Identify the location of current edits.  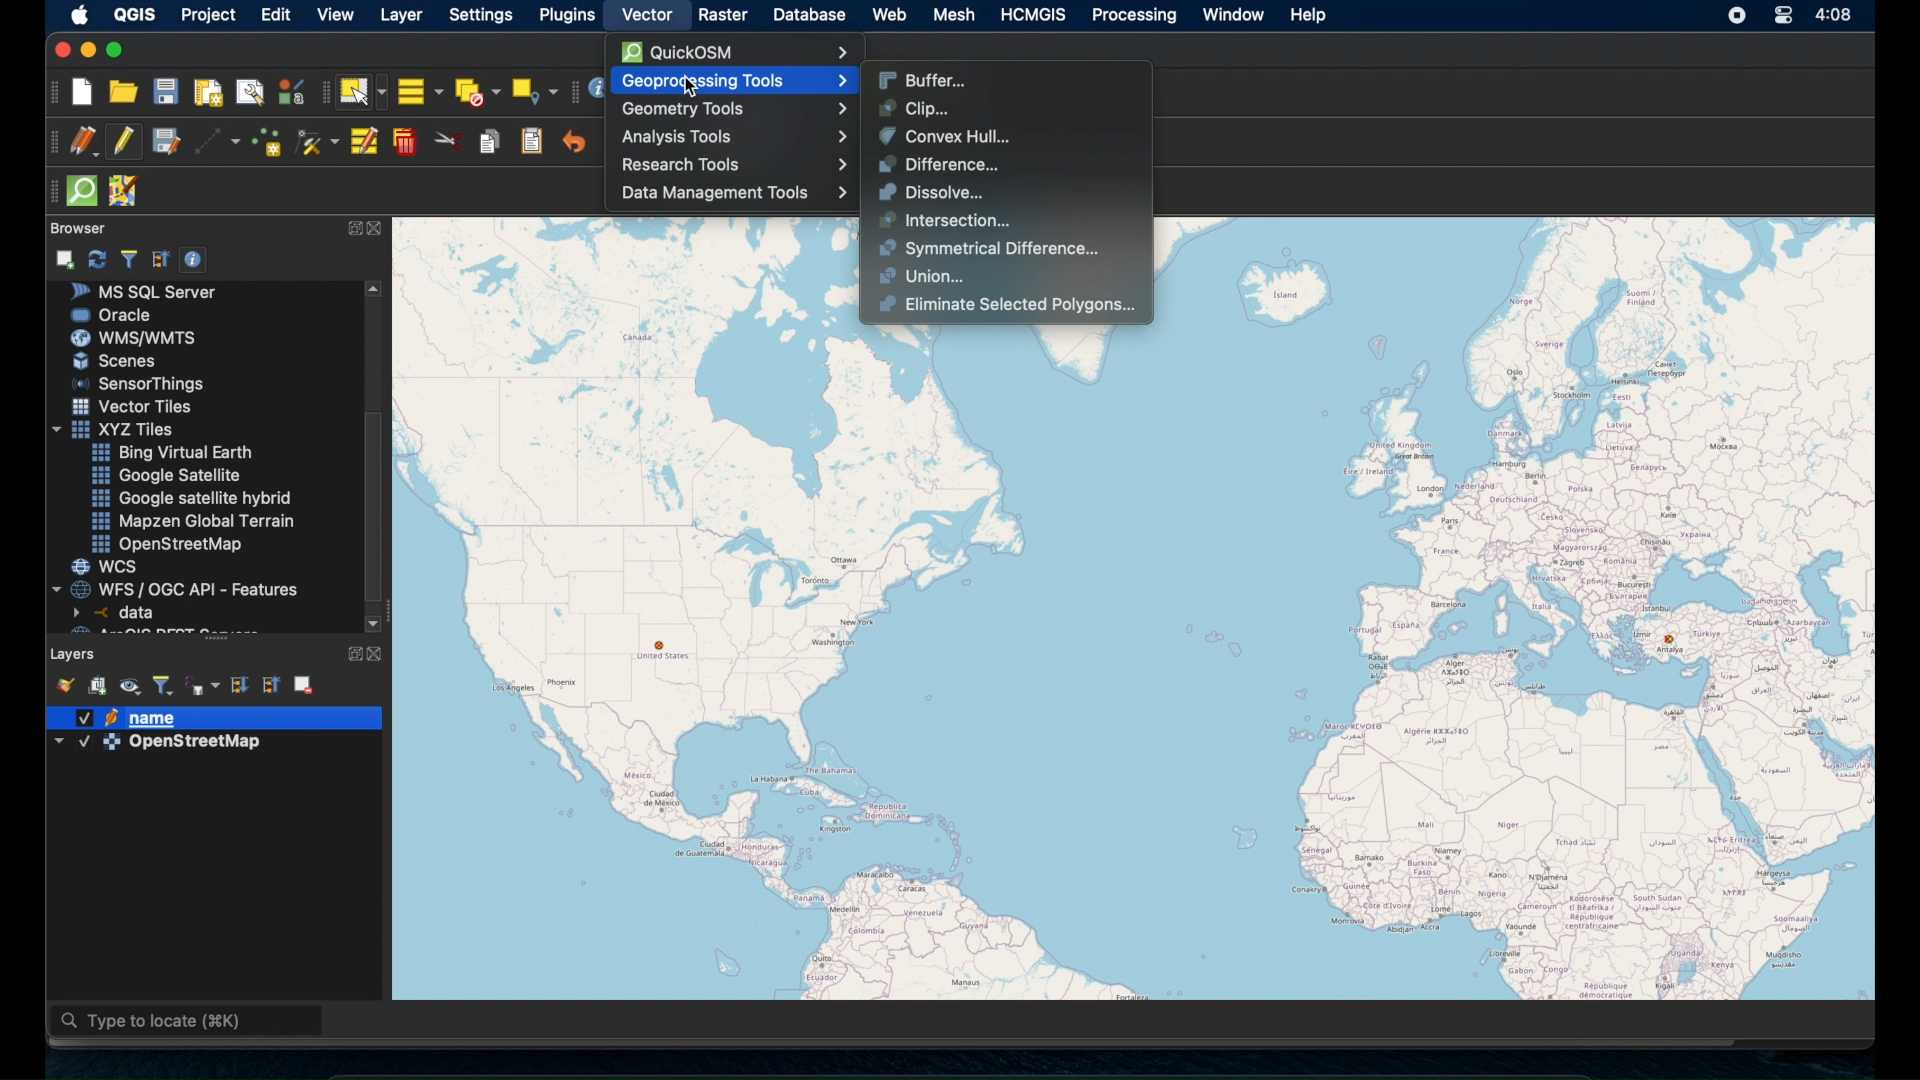
(82, 141).